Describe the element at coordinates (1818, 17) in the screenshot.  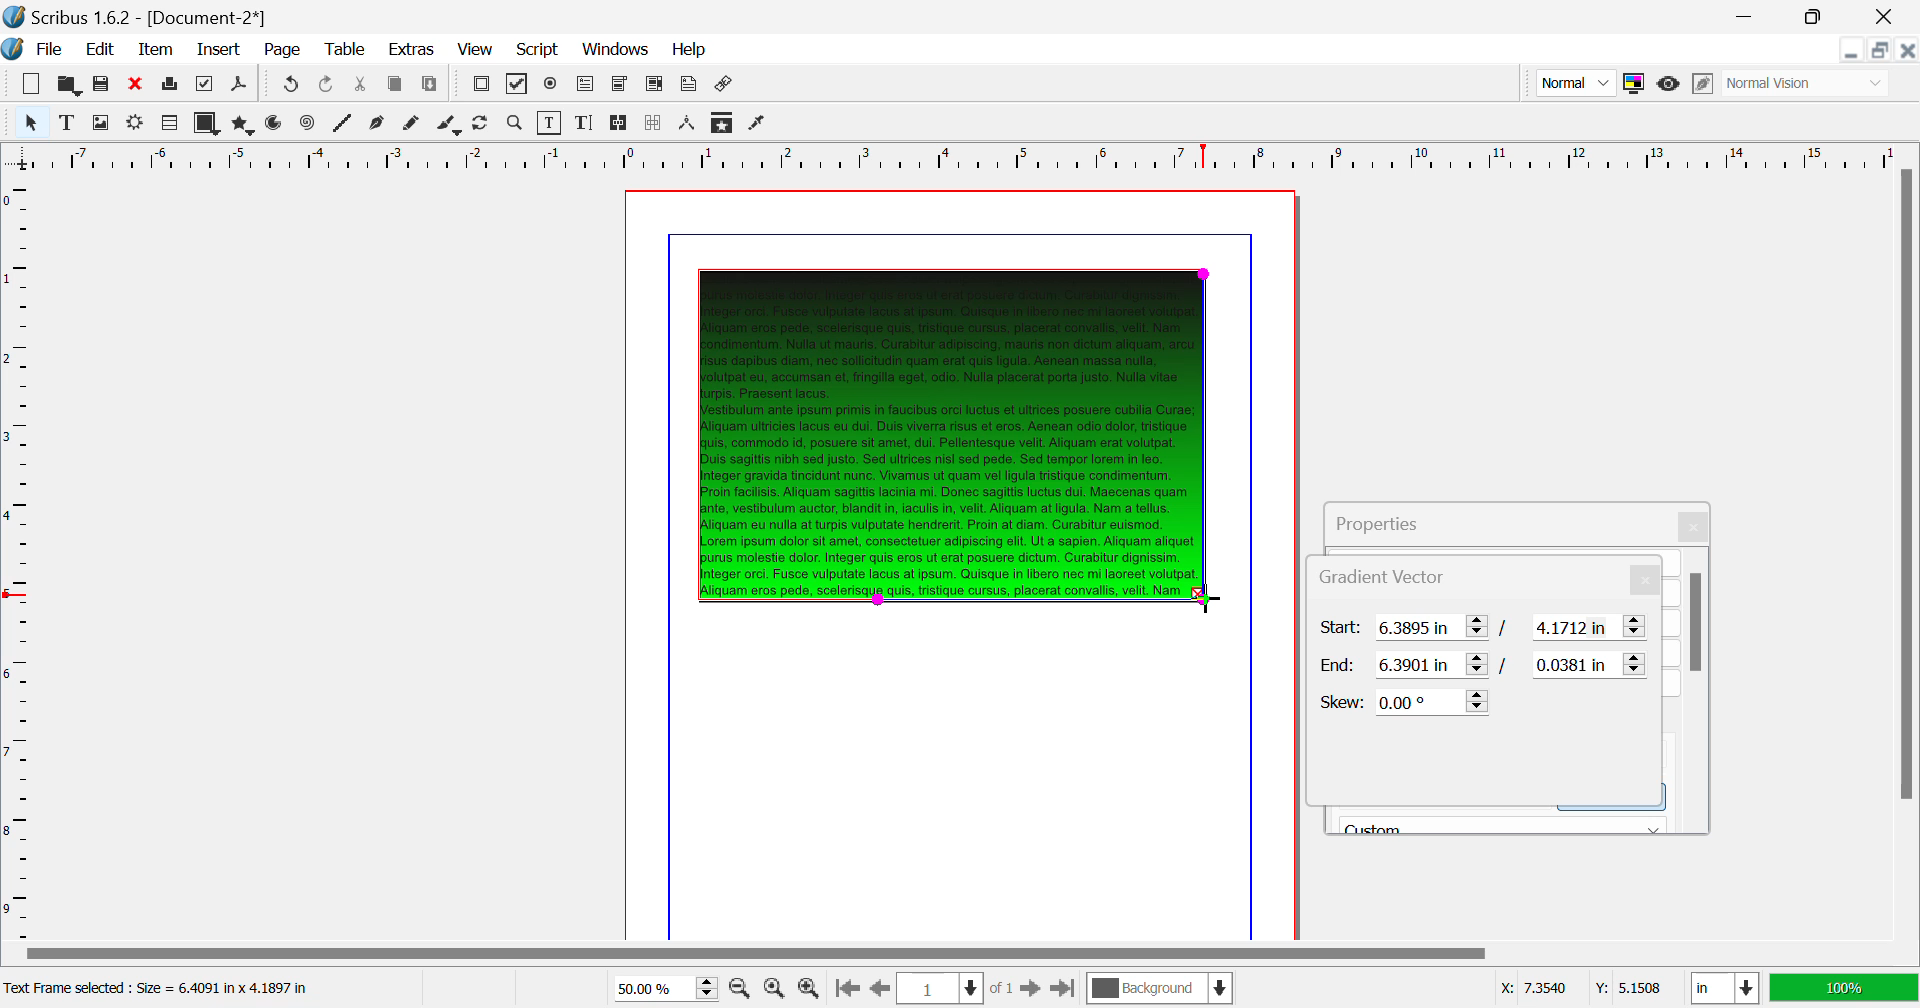
I see `Minimize` at that location.